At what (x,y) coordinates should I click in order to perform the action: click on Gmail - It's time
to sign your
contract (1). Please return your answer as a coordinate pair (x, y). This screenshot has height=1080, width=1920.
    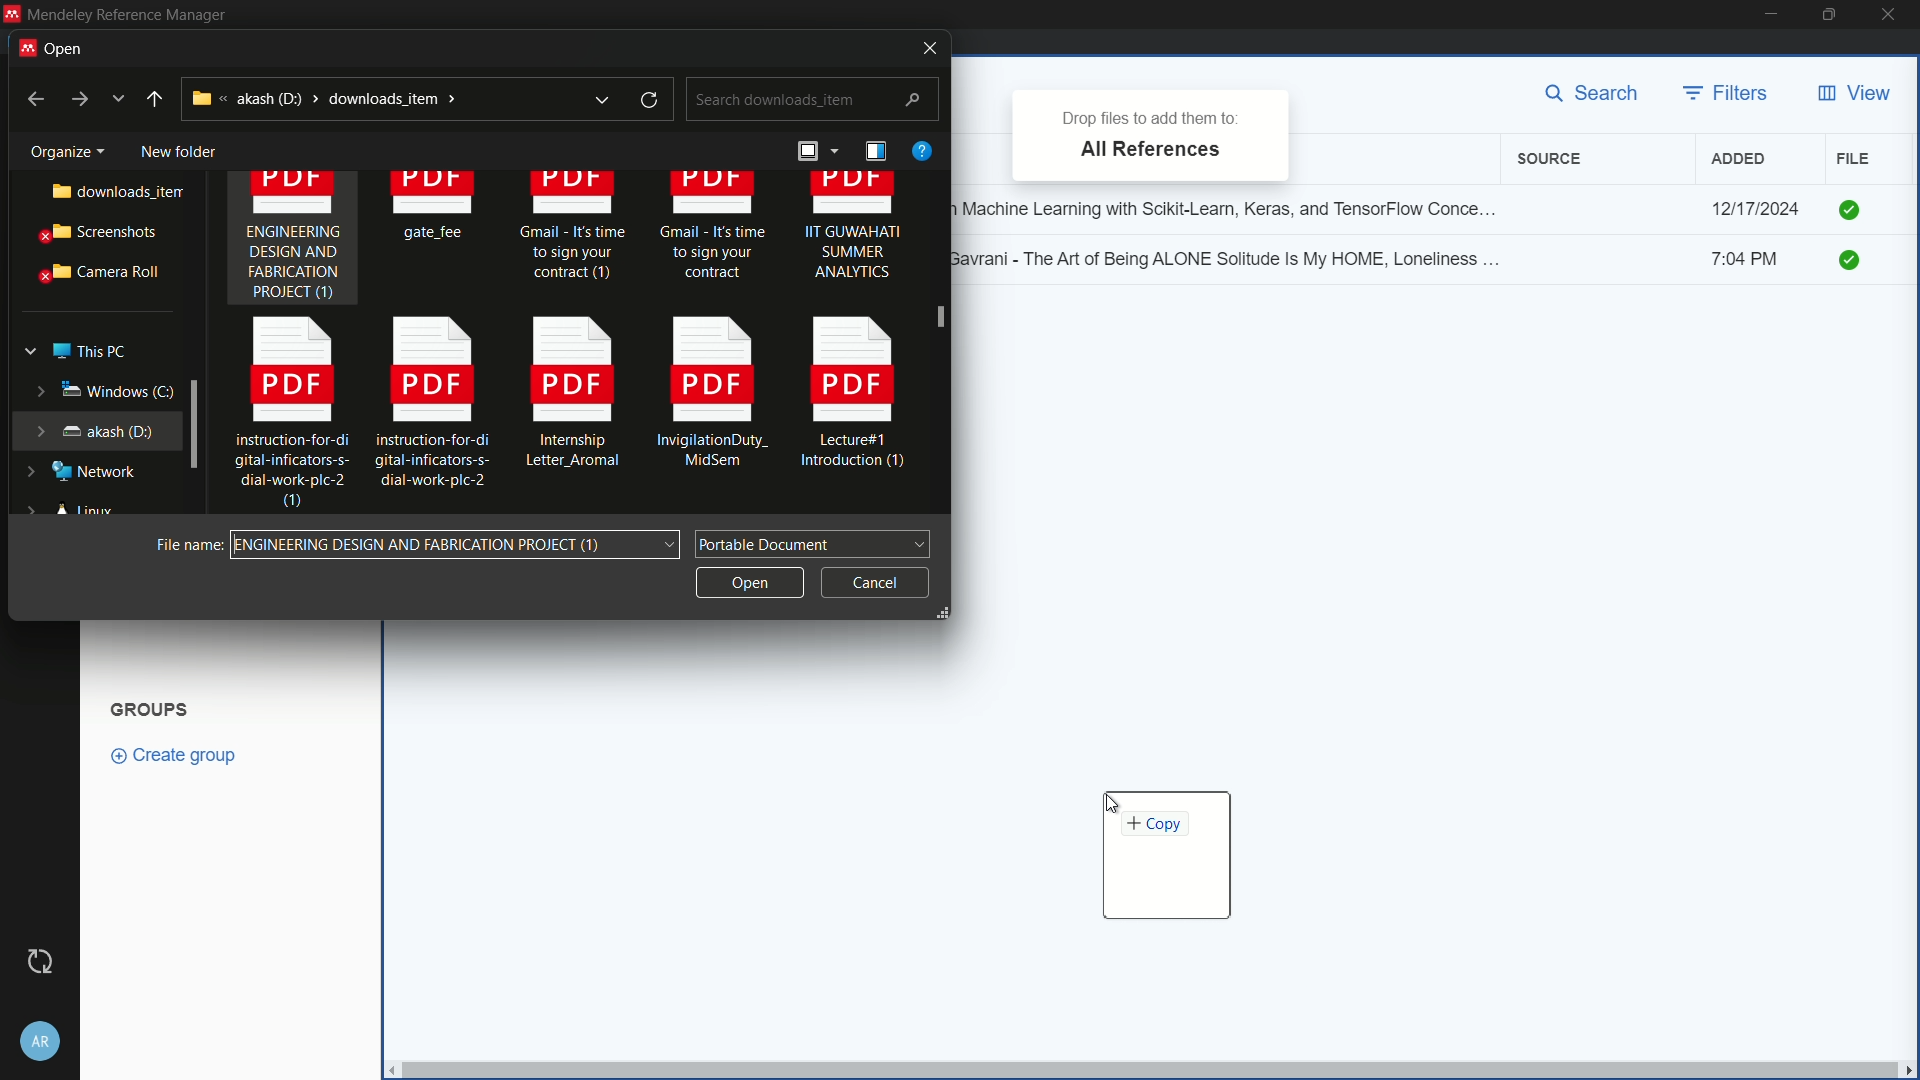
    Looking at the image, I should click on (572, 235).